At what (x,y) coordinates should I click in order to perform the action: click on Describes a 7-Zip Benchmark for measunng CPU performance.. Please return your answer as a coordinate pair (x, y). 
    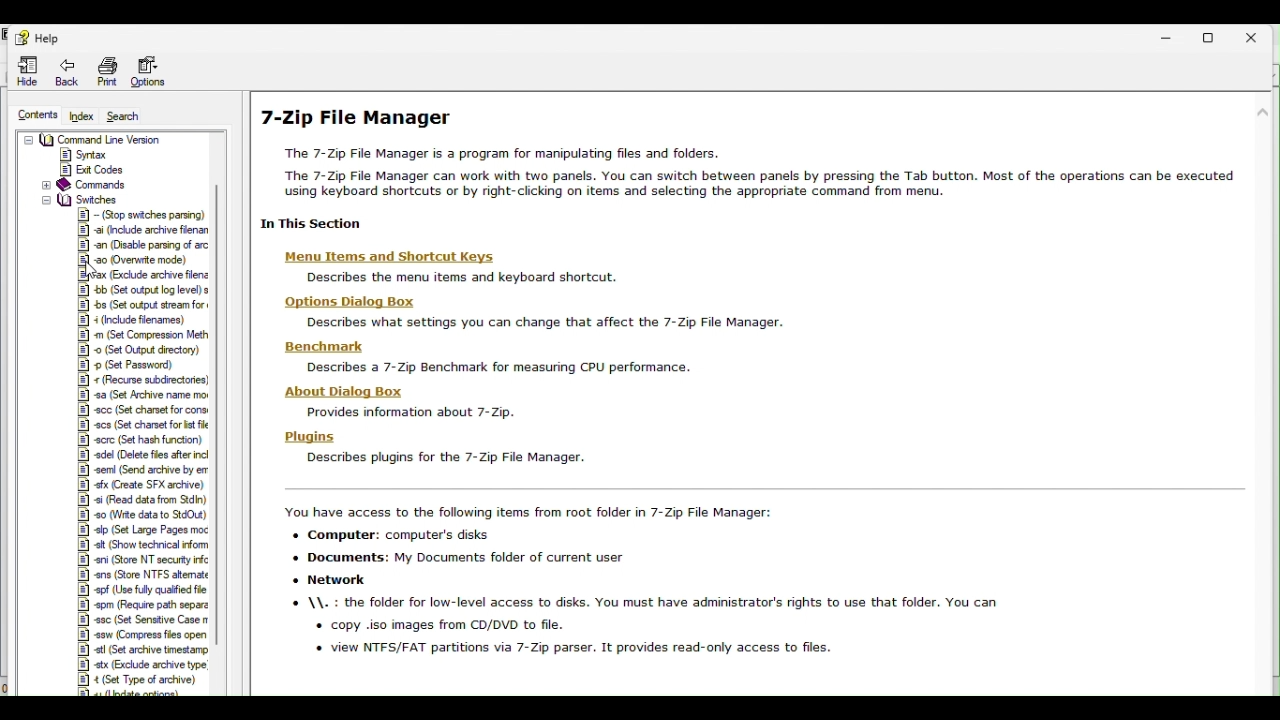
    Looking at the image, I should click on (499, 367).